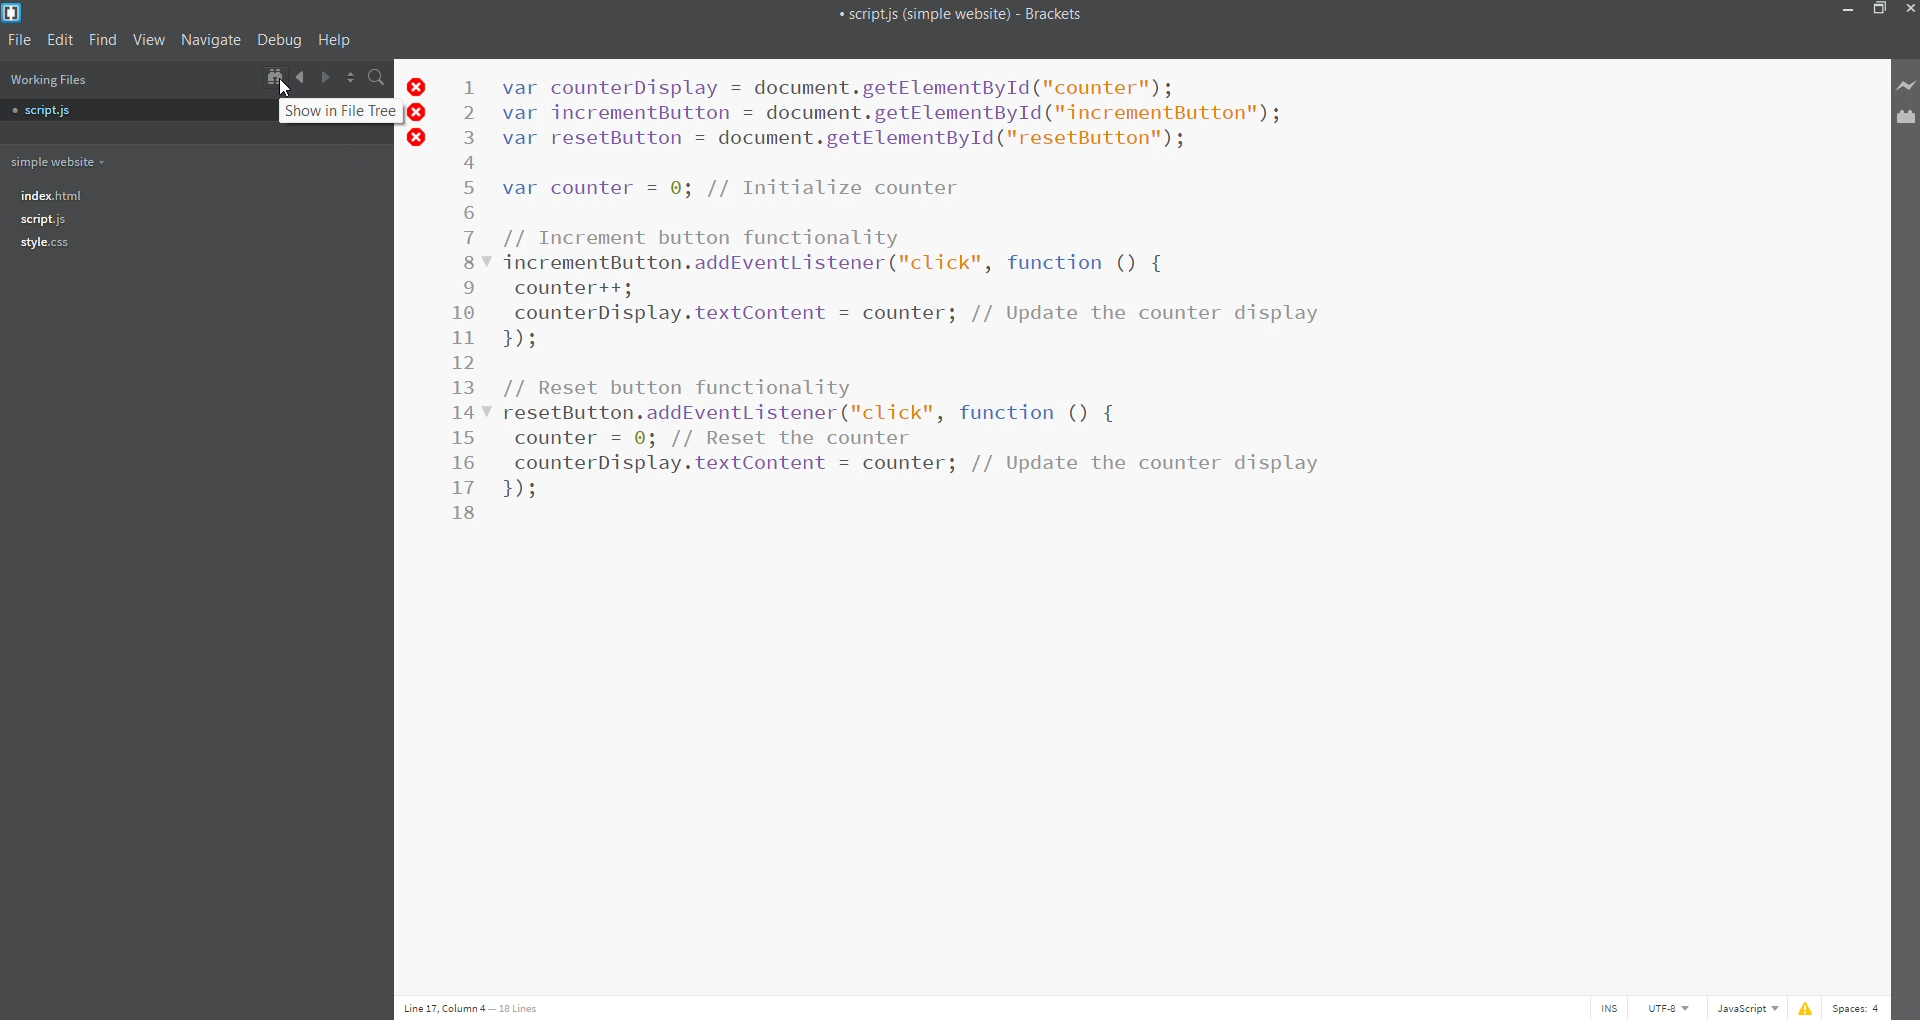  Describe the element at coordinates (62, 80) in the screenshot. I see `working files` at that location.